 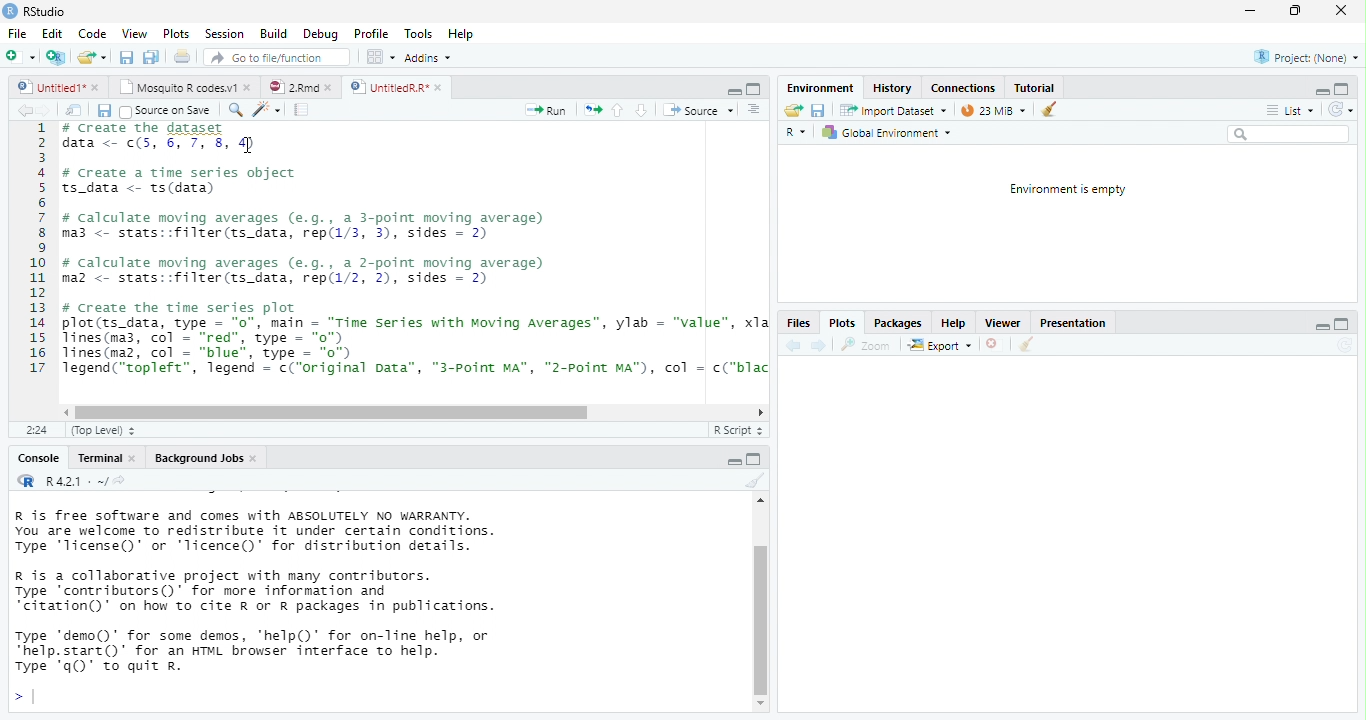 I want to click on File, so click(x=16, y=34).